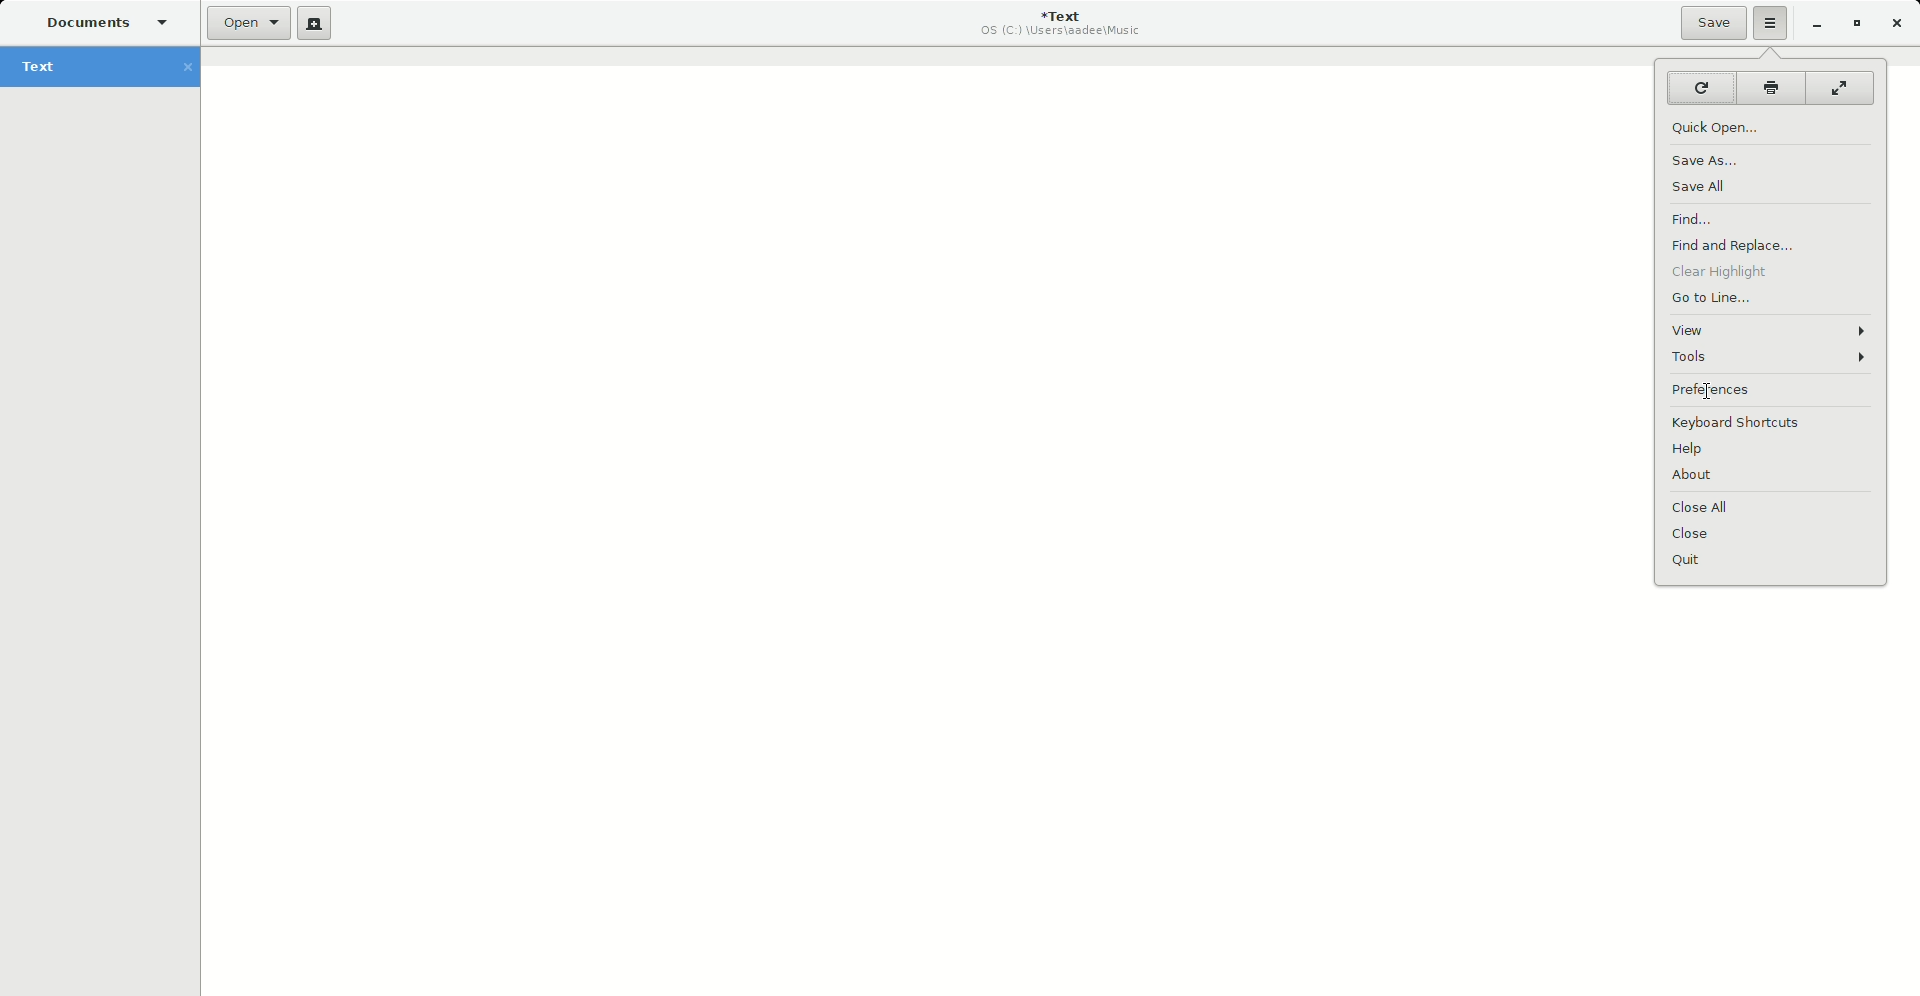  What do you see at coordinates (1775, 359) in the screenshot?
I see `Tools` at bounding box center [1775, 359].